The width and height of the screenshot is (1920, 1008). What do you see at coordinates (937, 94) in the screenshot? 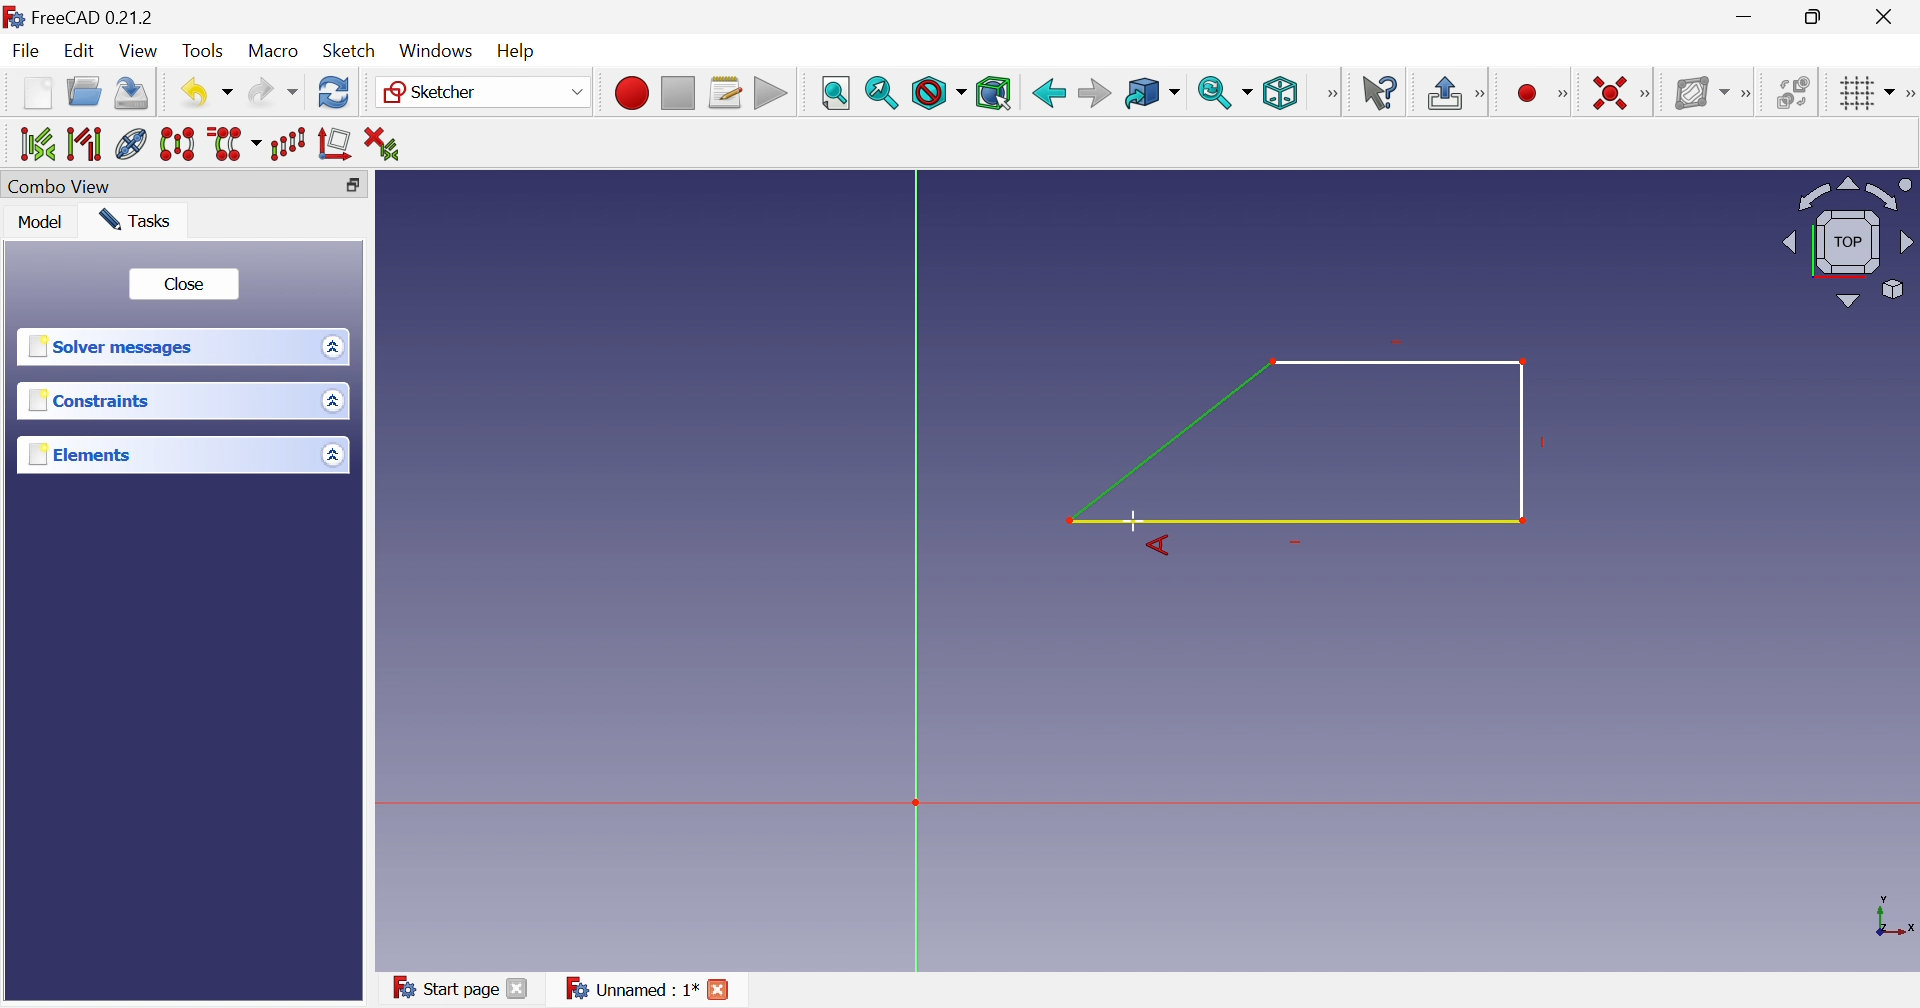
I see `Draw Style` at bounding box center [937, 94].